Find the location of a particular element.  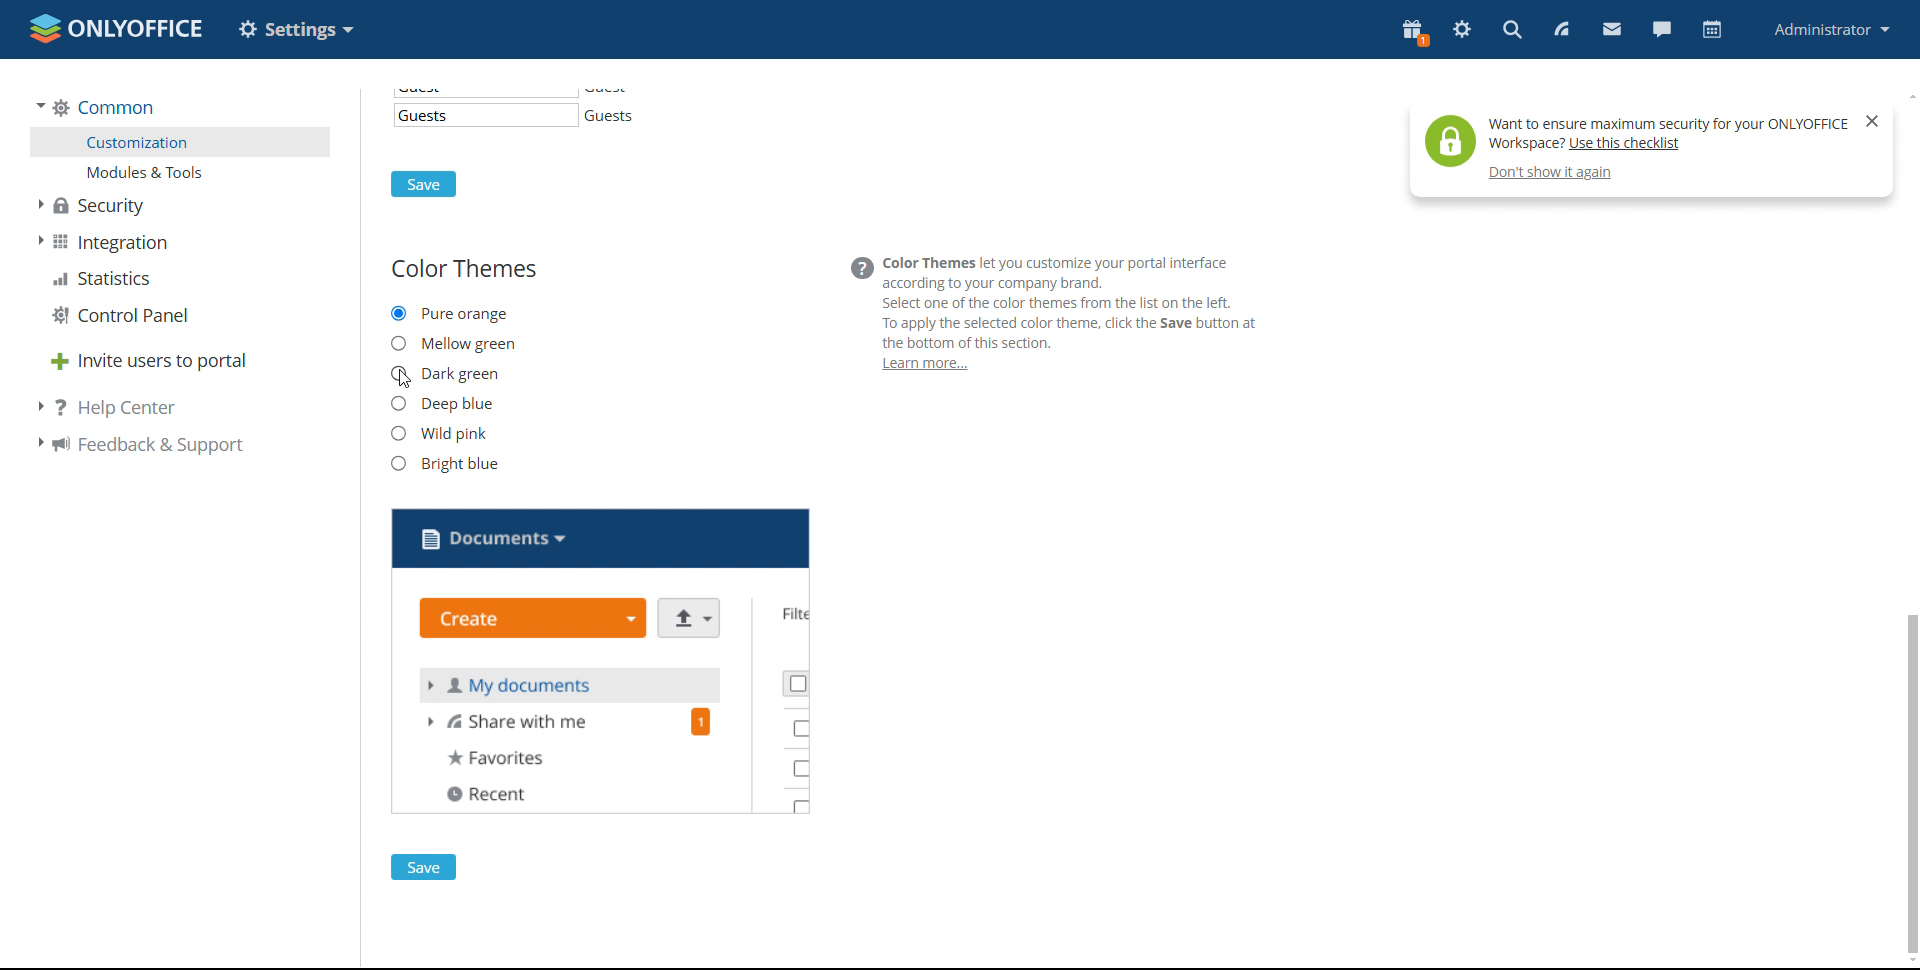

save is located at coordinates (423, 185).